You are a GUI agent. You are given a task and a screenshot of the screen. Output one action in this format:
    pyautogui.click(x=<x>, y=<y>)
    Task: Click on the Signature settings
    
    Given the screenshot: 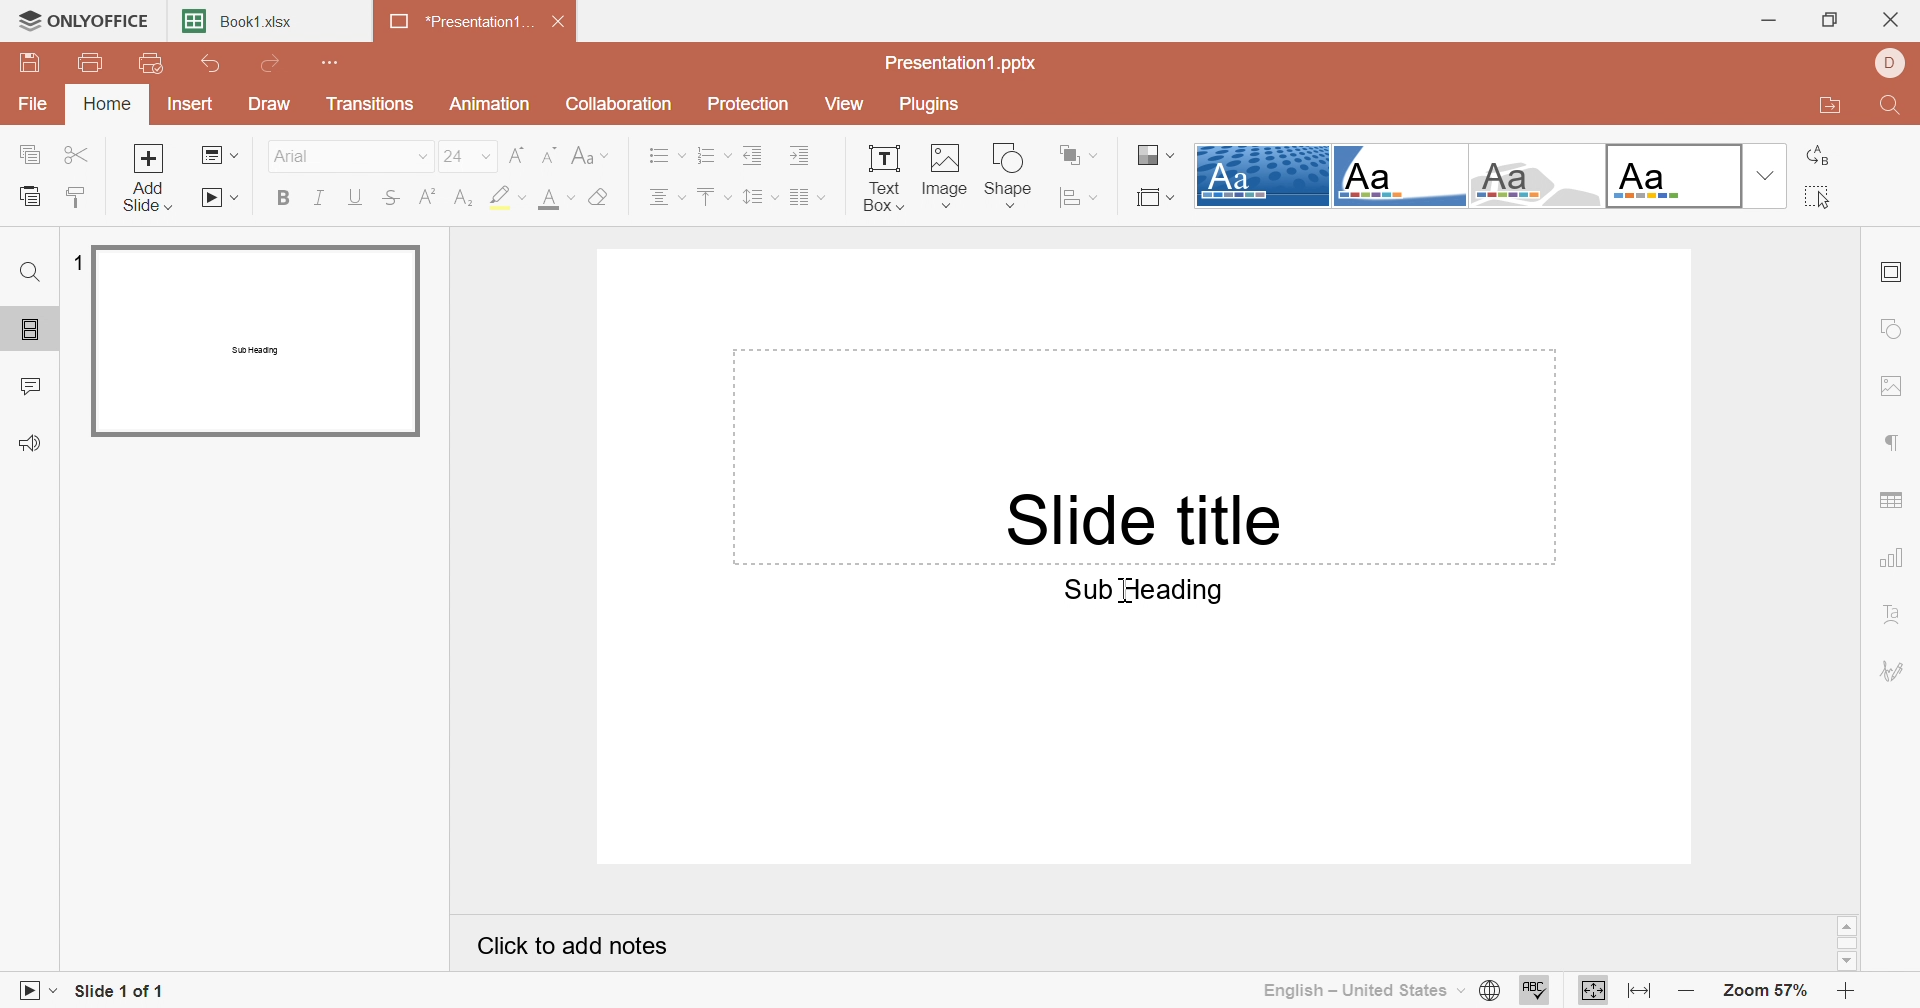 What is the action you would take?
    pyautogui.click(x=1895, y=671)
    